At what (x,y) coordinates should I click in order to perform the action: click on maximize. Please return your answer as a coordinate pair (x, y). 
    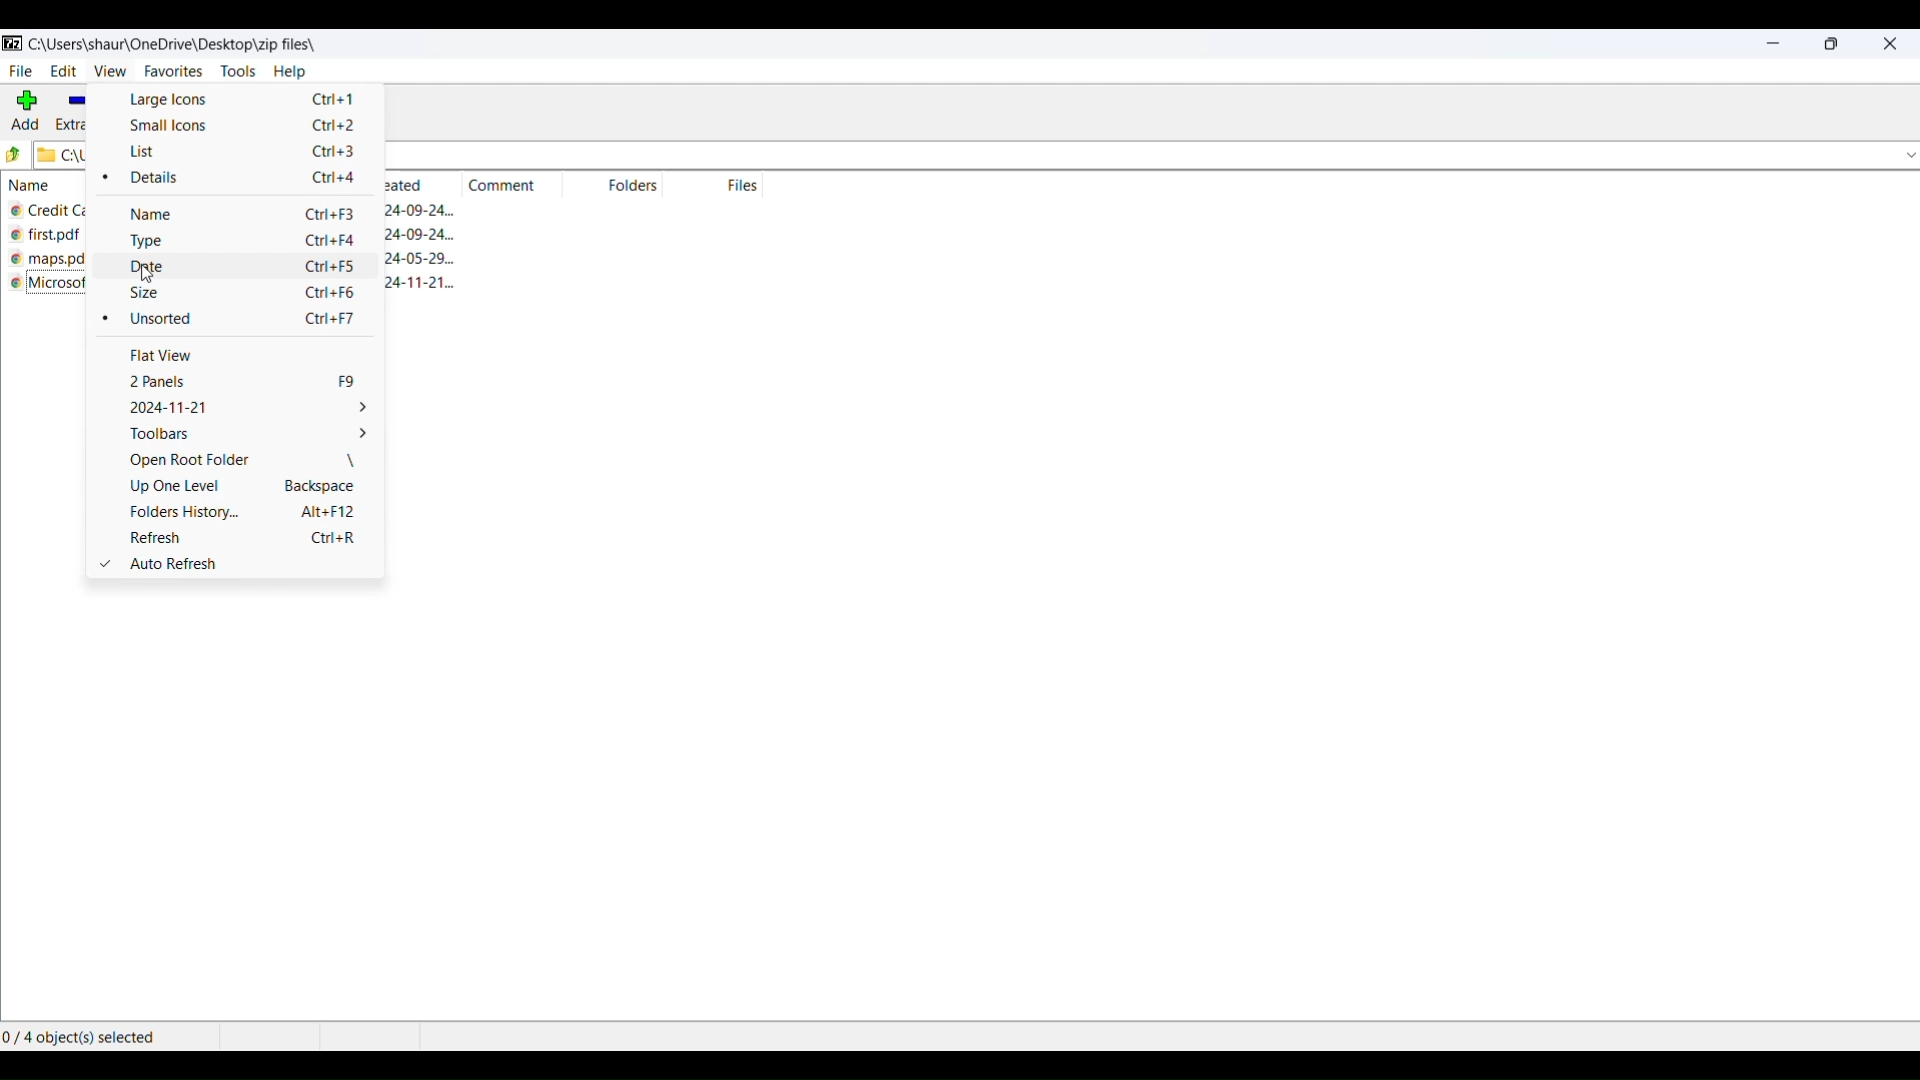
    Looking at the image, I should click on (1834, 44).